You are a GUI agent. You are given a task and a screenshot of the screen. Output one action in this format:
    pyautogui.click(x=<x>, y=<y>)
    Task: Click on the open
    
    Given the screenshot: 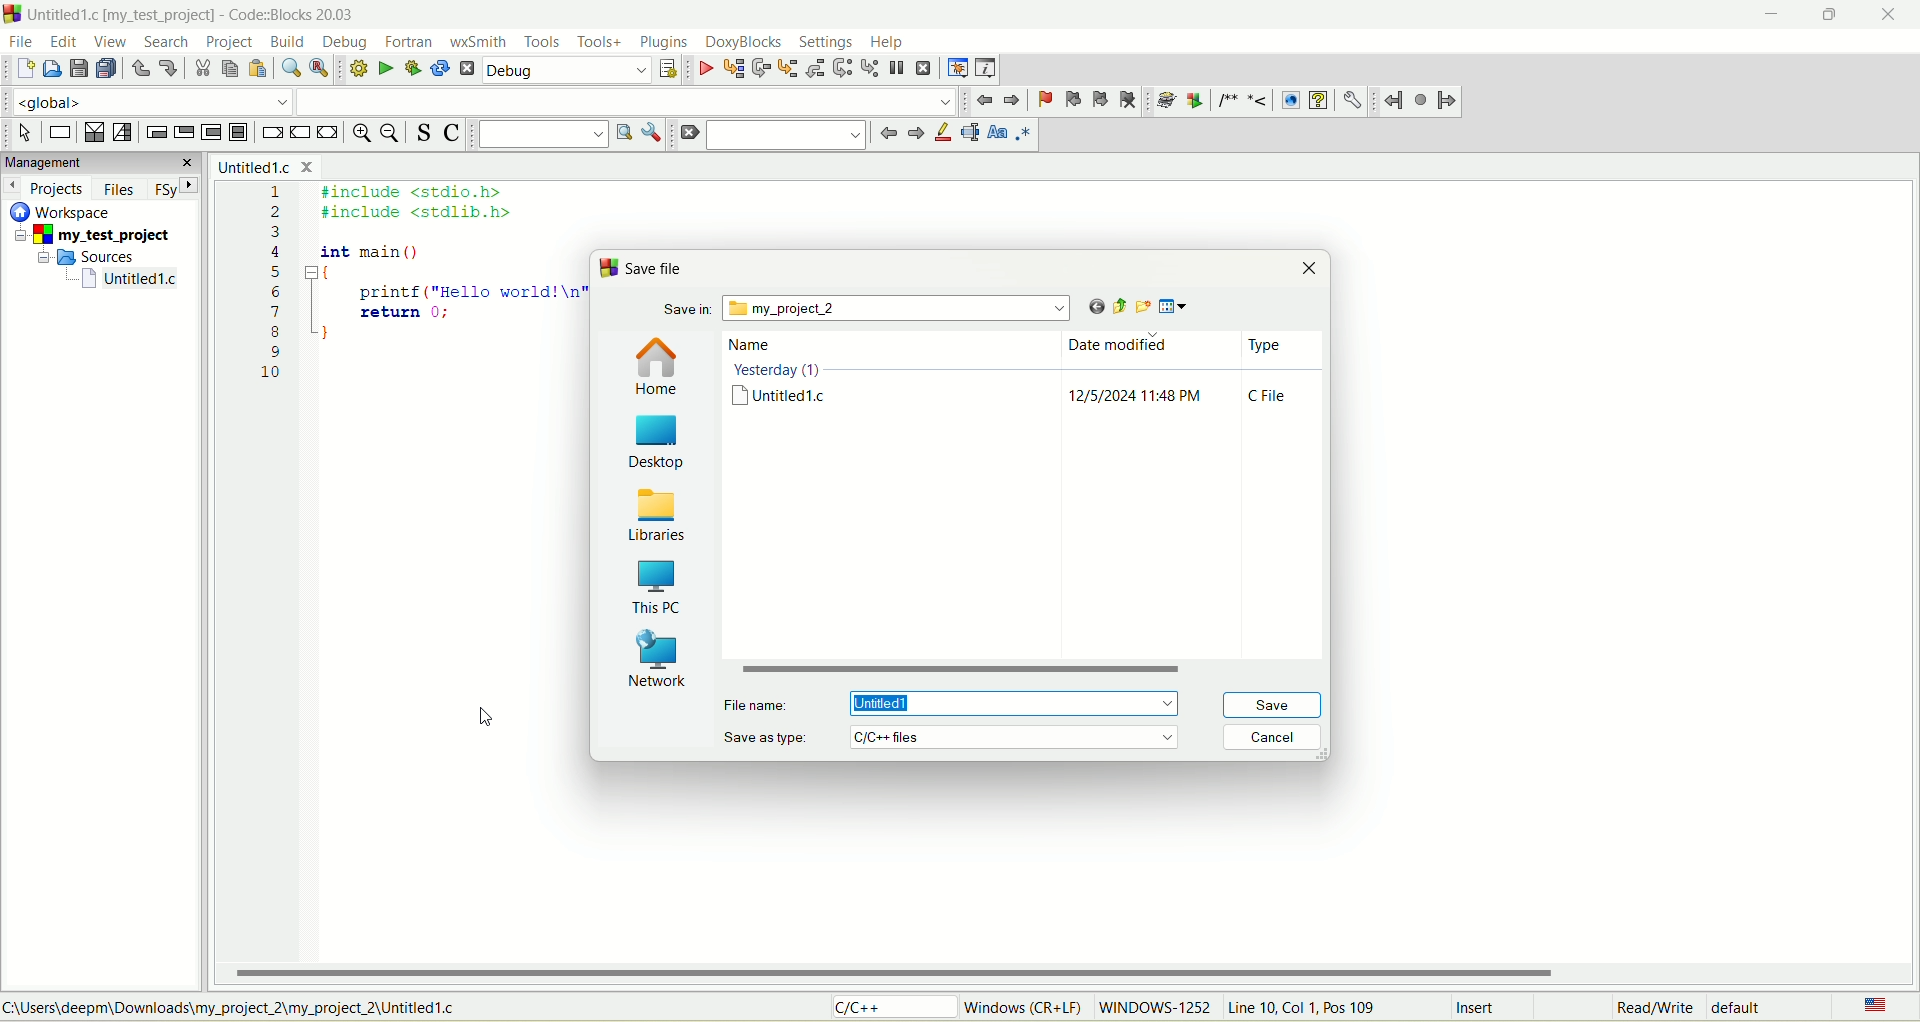 What is the action you would take?
    pyautogui.click(x=53, y=68)
    